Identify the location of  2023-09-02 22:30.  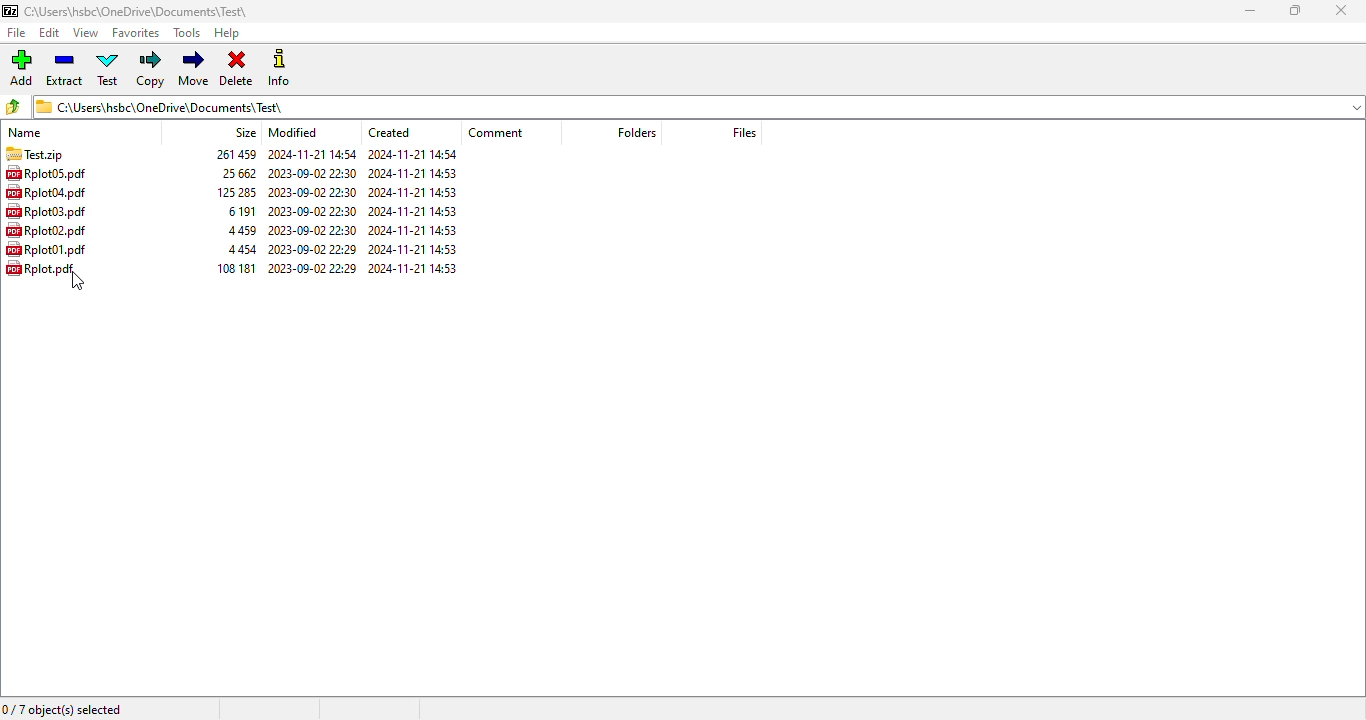
(308, 194).